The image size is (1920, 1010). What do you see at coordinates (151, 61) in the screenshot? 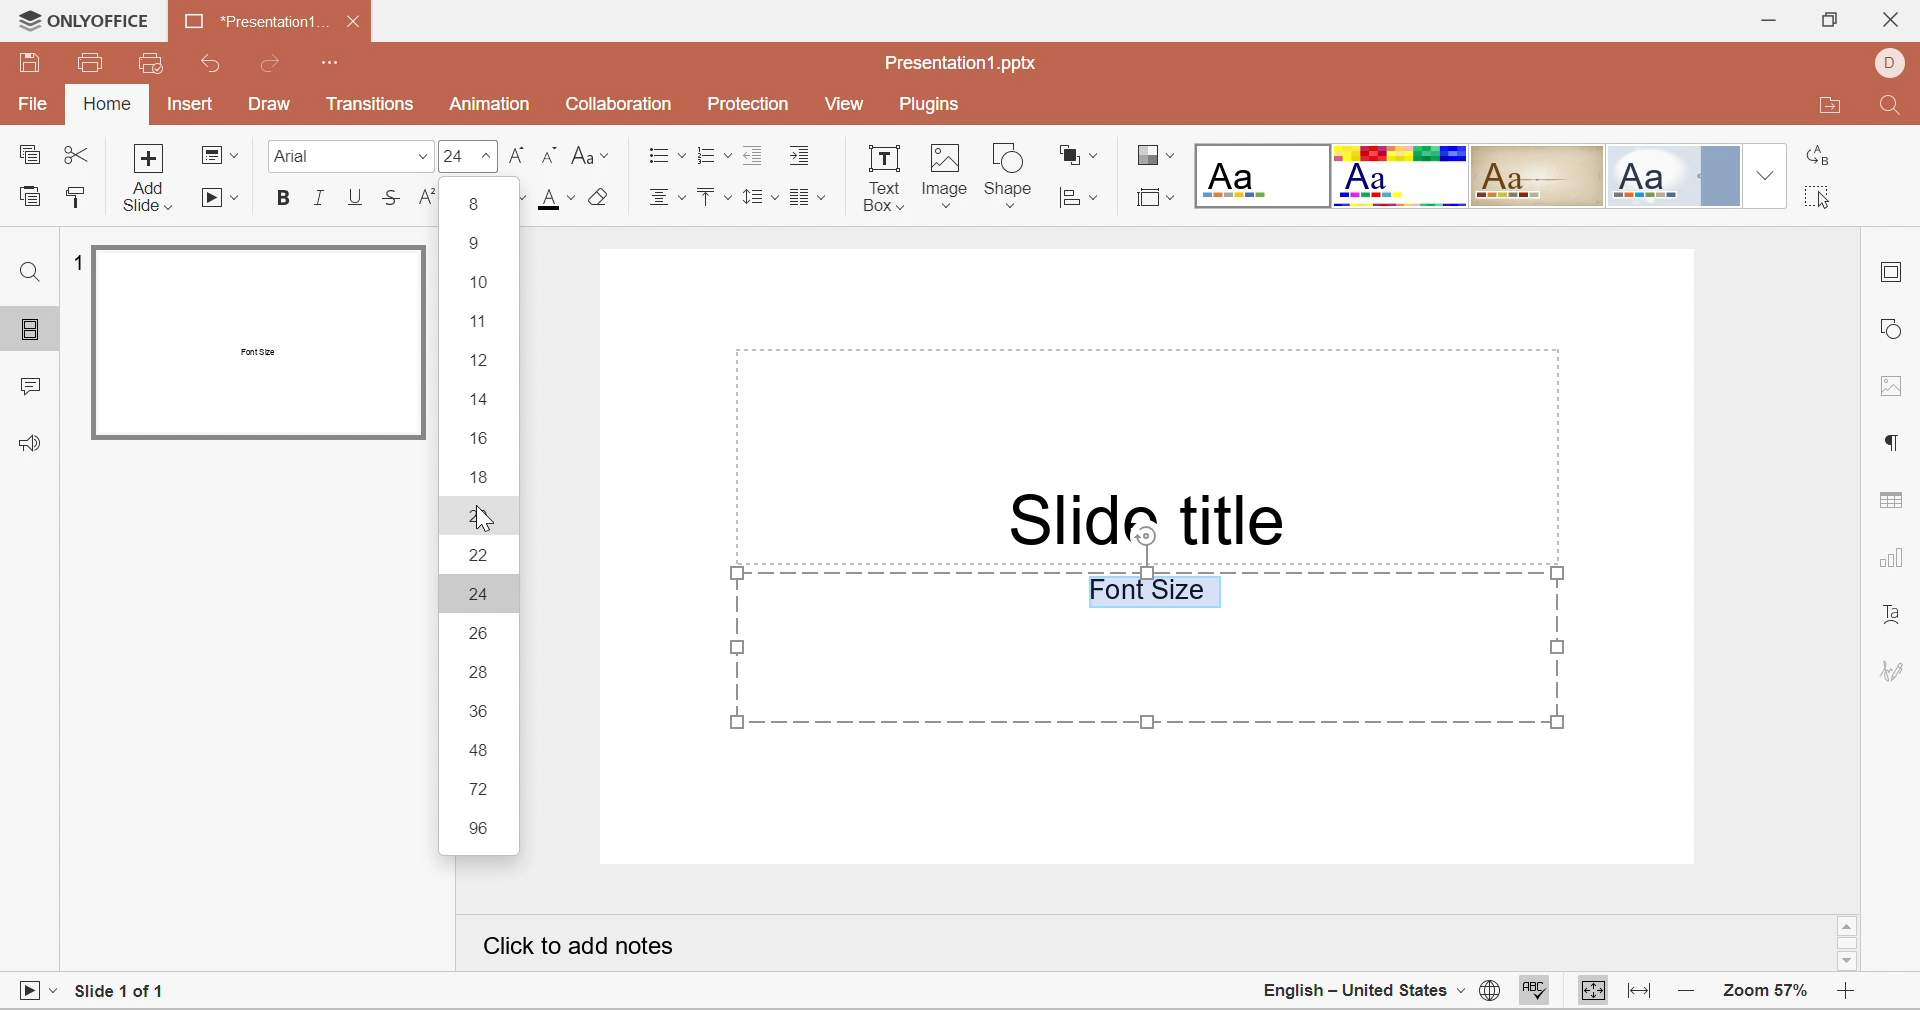
I see `Quick print` at bounding box center [151, 61].